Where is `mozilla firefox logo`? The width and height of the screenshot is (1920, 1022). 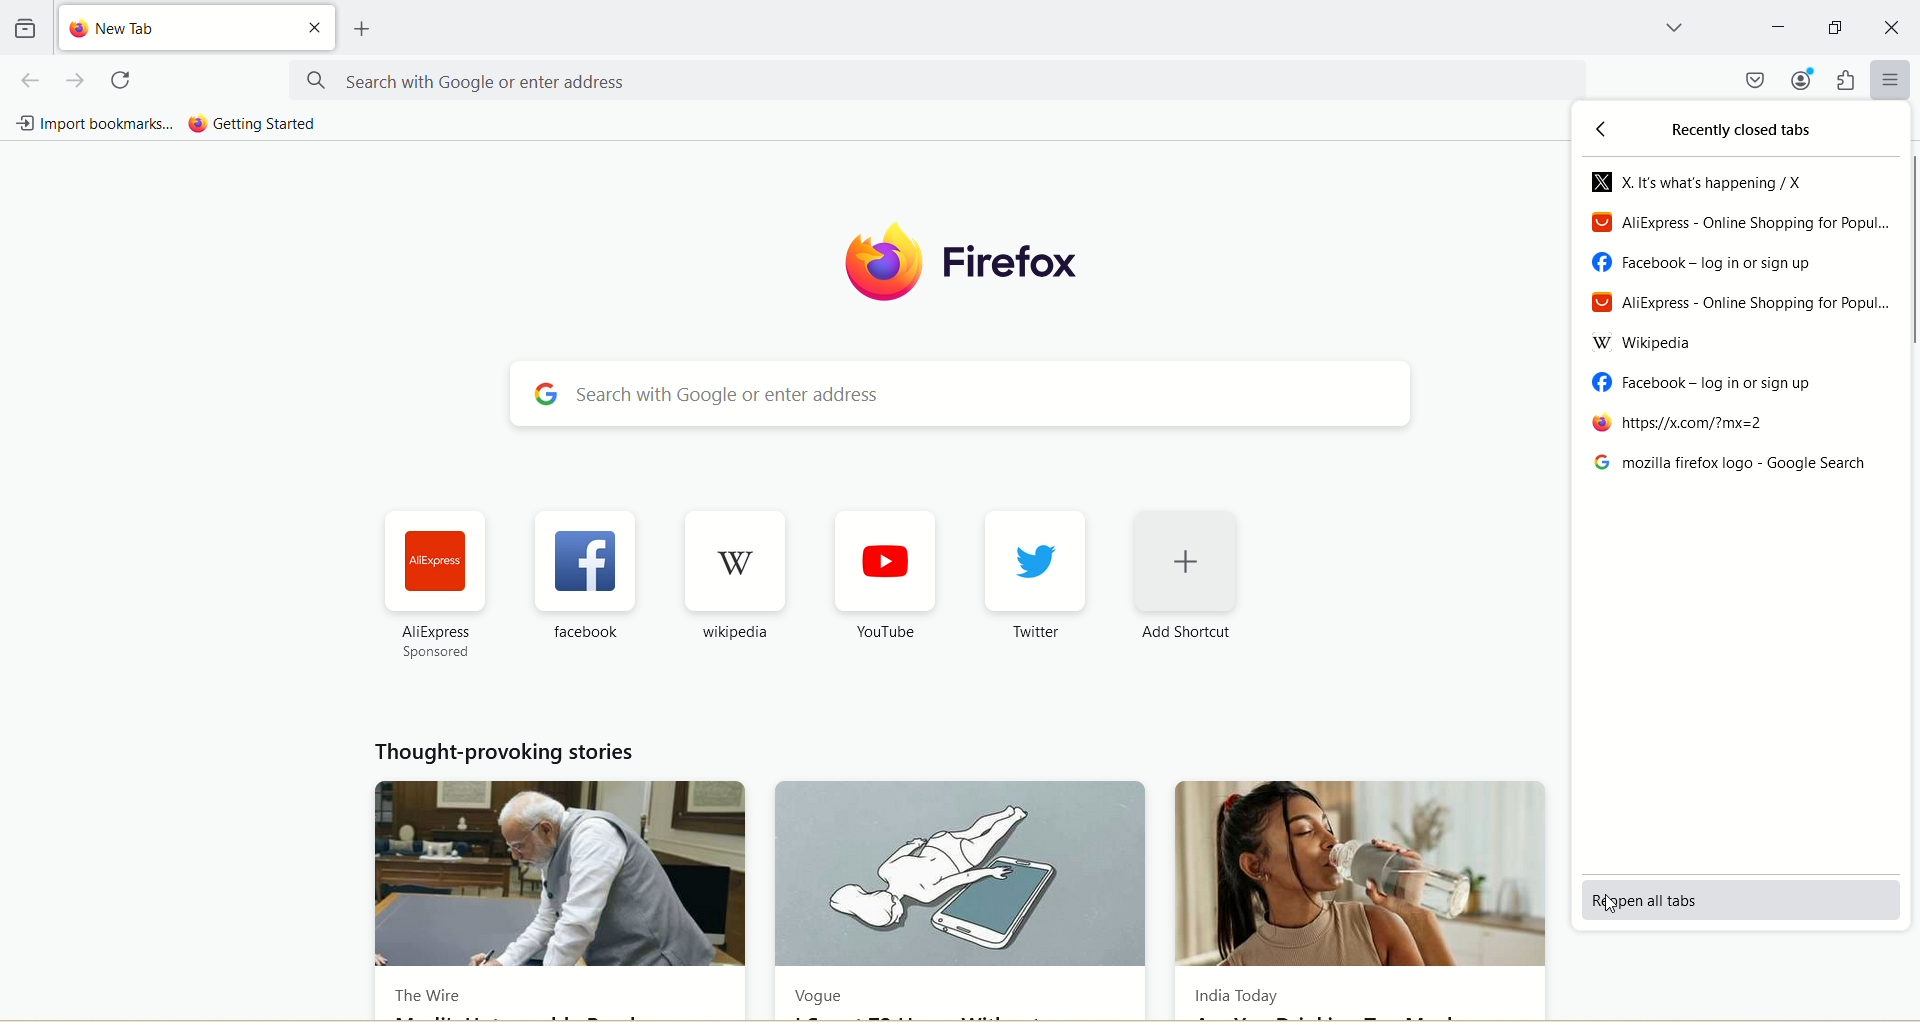
mozilla firefox logo is located at coordinates (1746, 464).